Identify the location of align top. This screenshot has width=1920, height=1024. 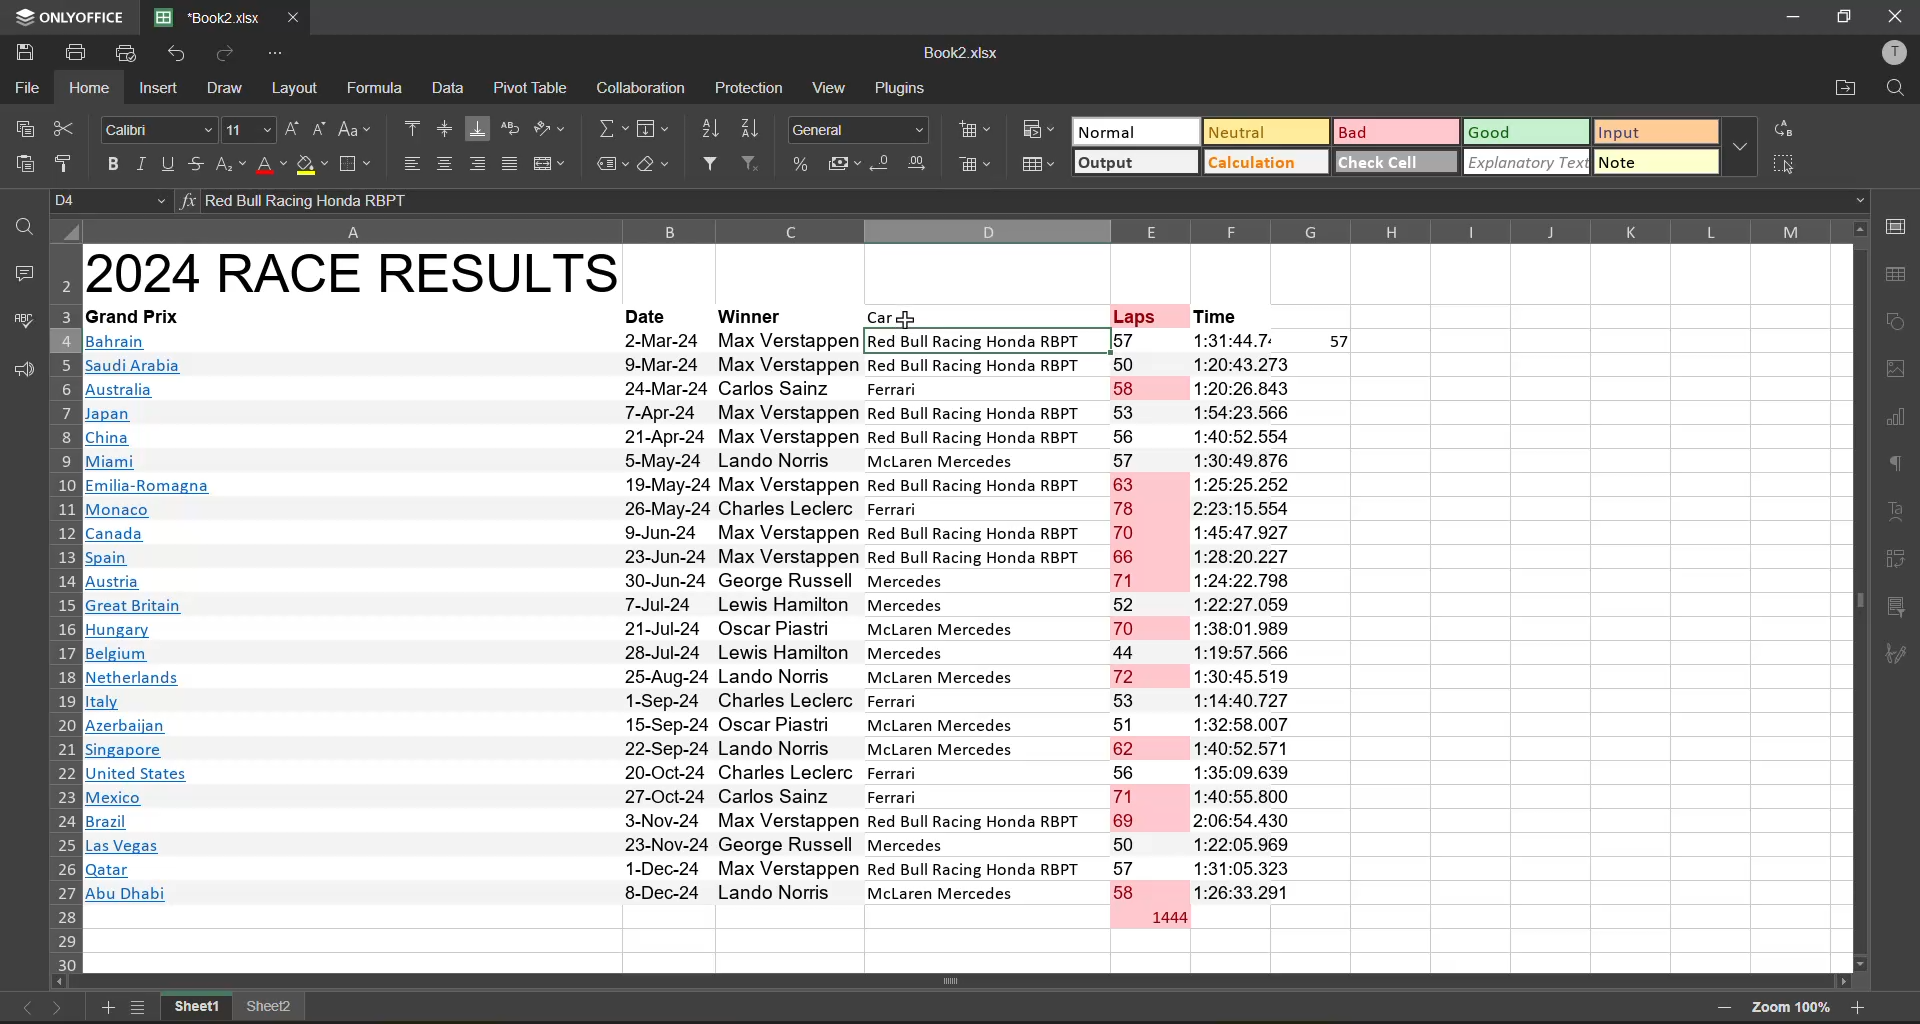
(409, 128).